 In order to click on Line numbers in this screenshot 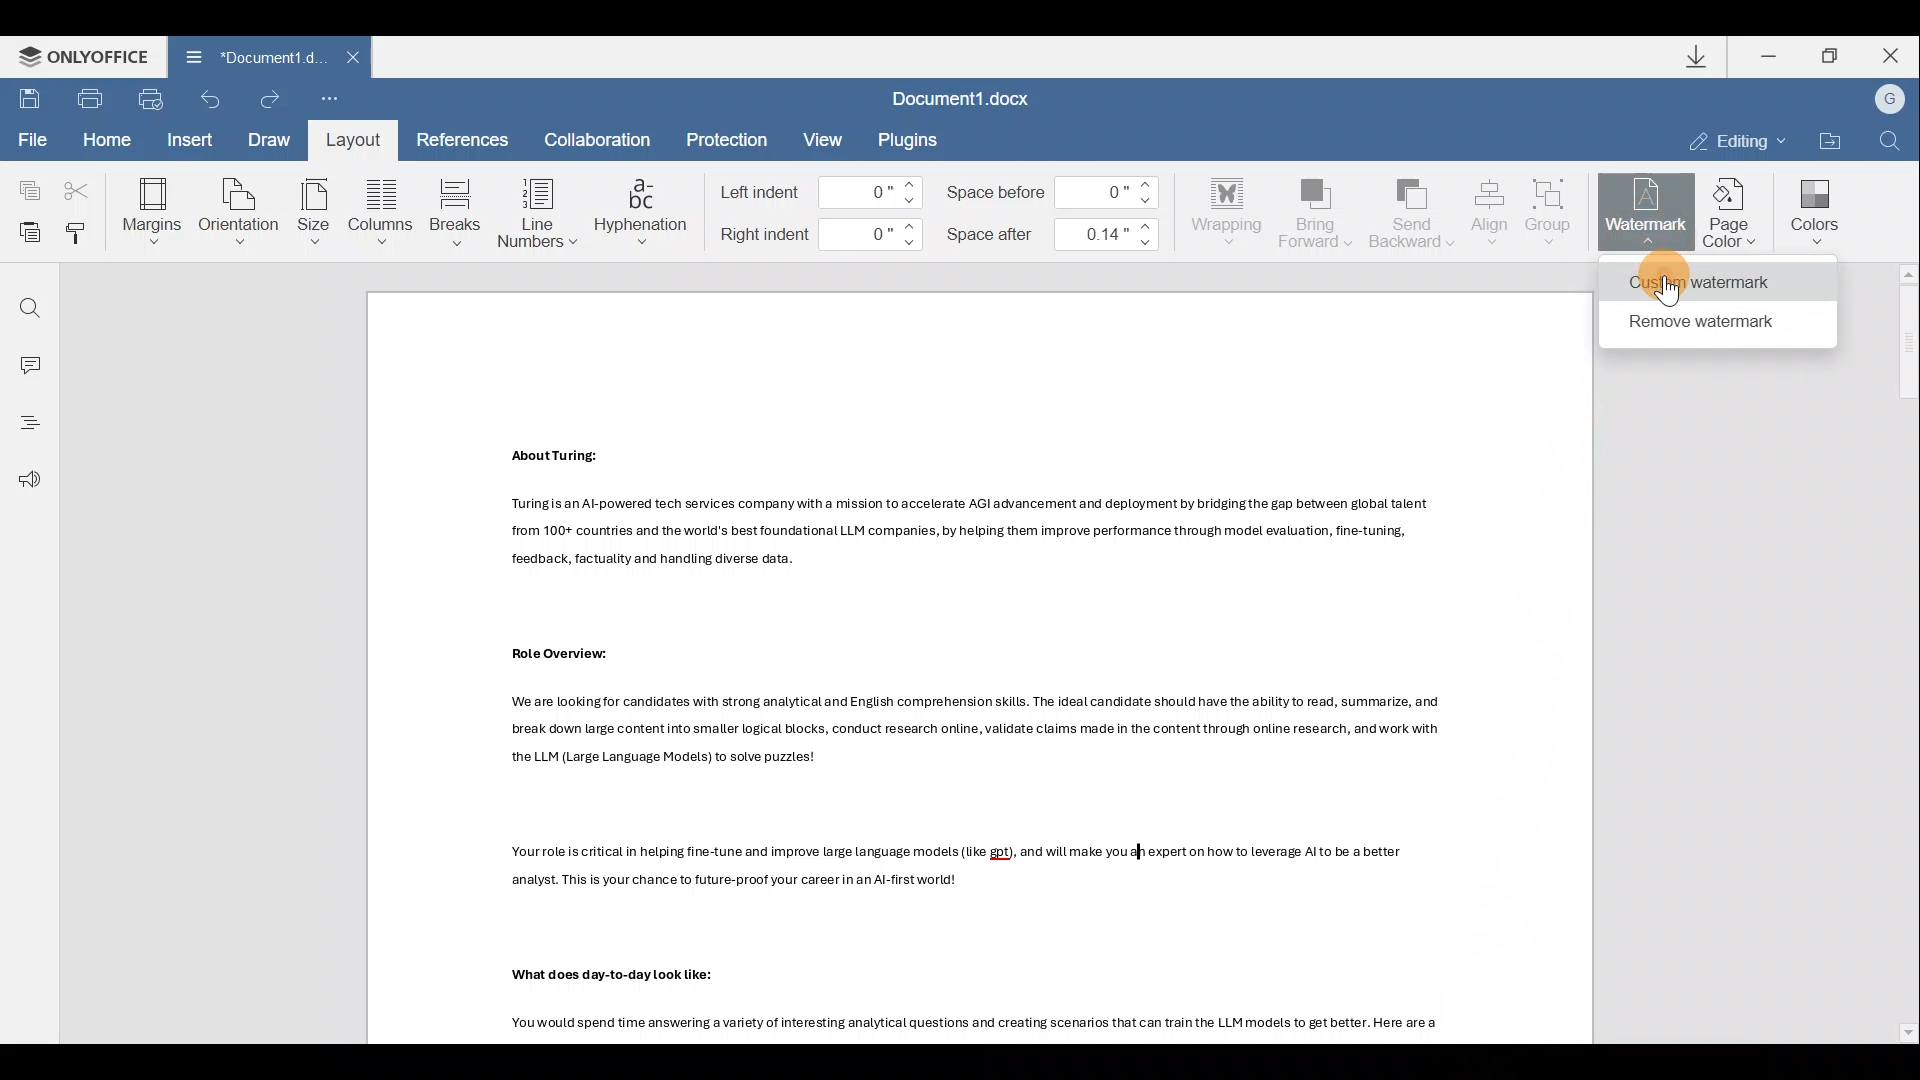, I will do `click(534, 212)`.